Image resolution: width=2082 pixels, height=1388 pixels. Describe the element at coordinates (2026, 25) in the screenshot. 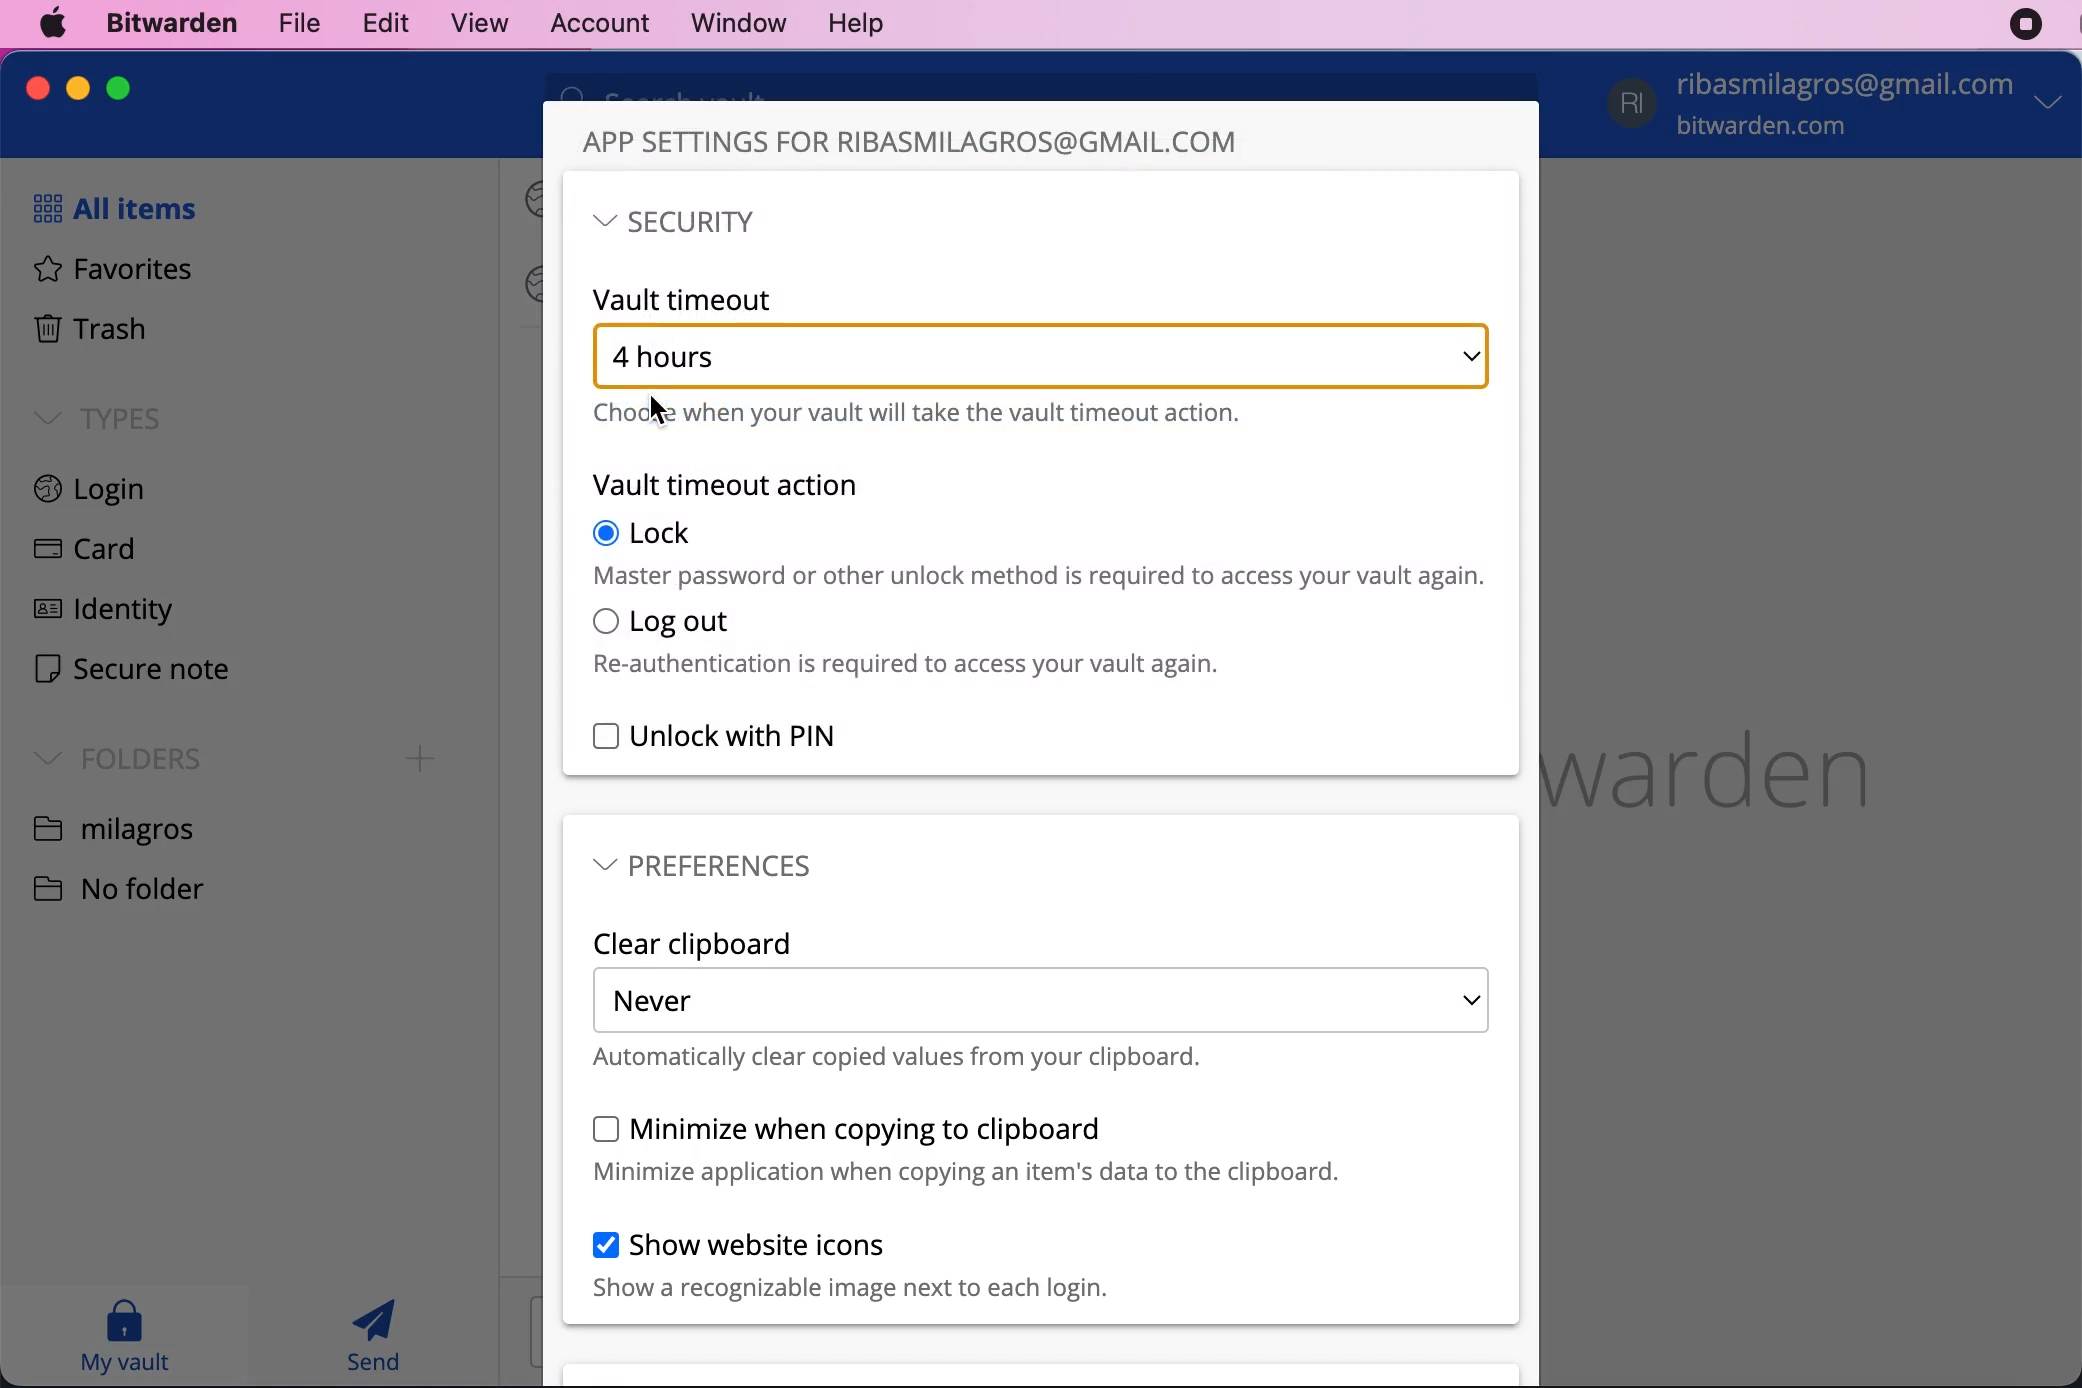

I see `recording stopped` at that location.